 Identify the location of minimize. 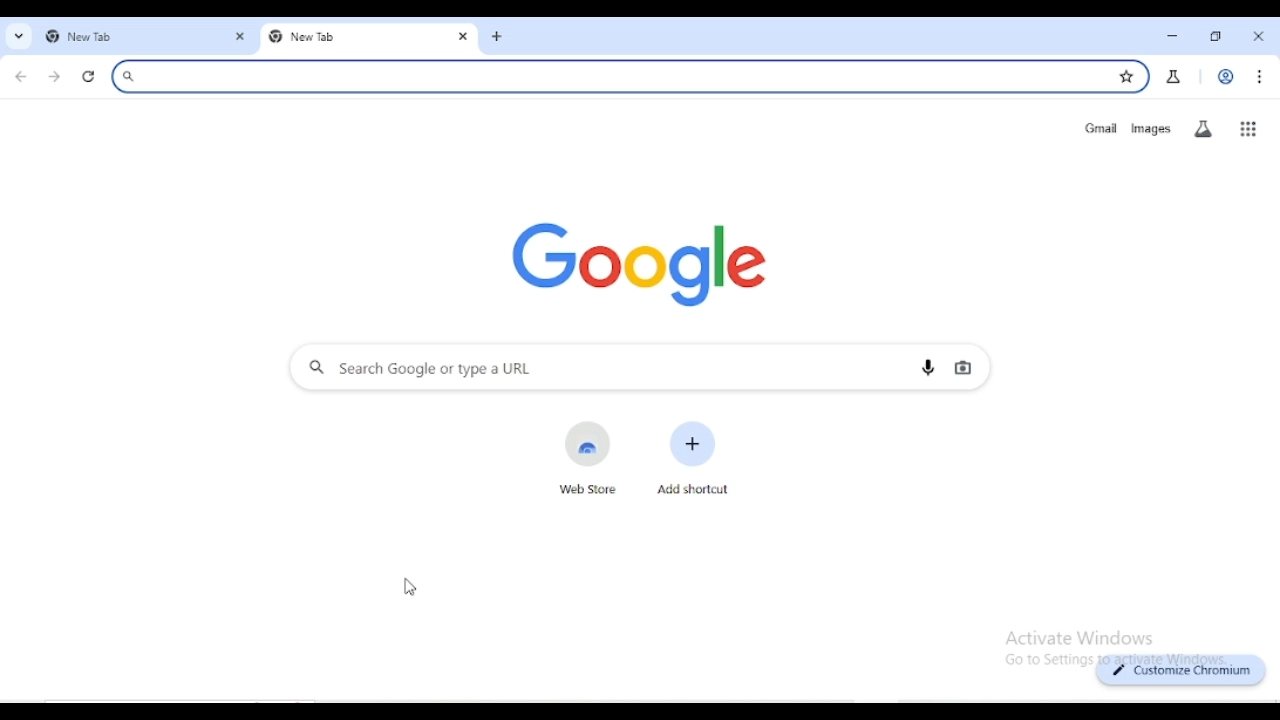
(1172, 35).